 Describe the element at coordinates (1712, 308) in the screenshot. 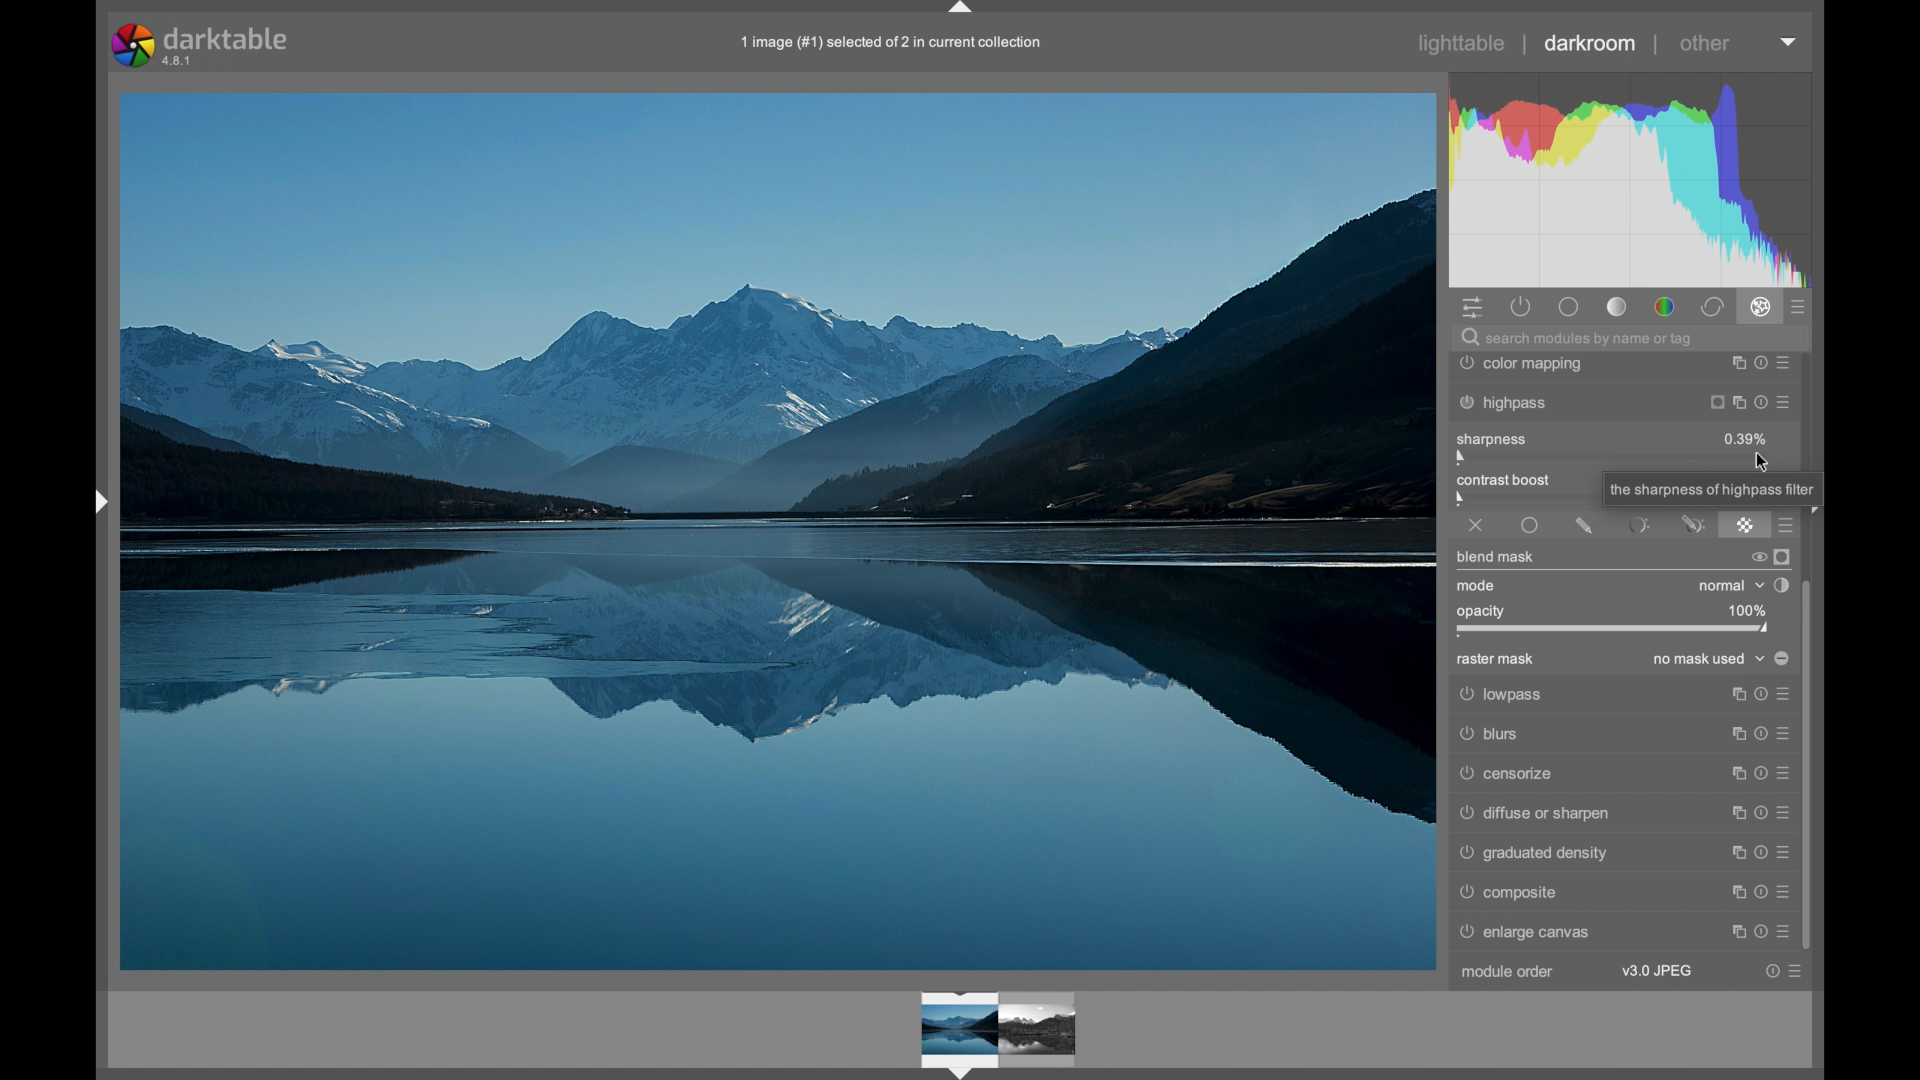

I see `correct` at that location.